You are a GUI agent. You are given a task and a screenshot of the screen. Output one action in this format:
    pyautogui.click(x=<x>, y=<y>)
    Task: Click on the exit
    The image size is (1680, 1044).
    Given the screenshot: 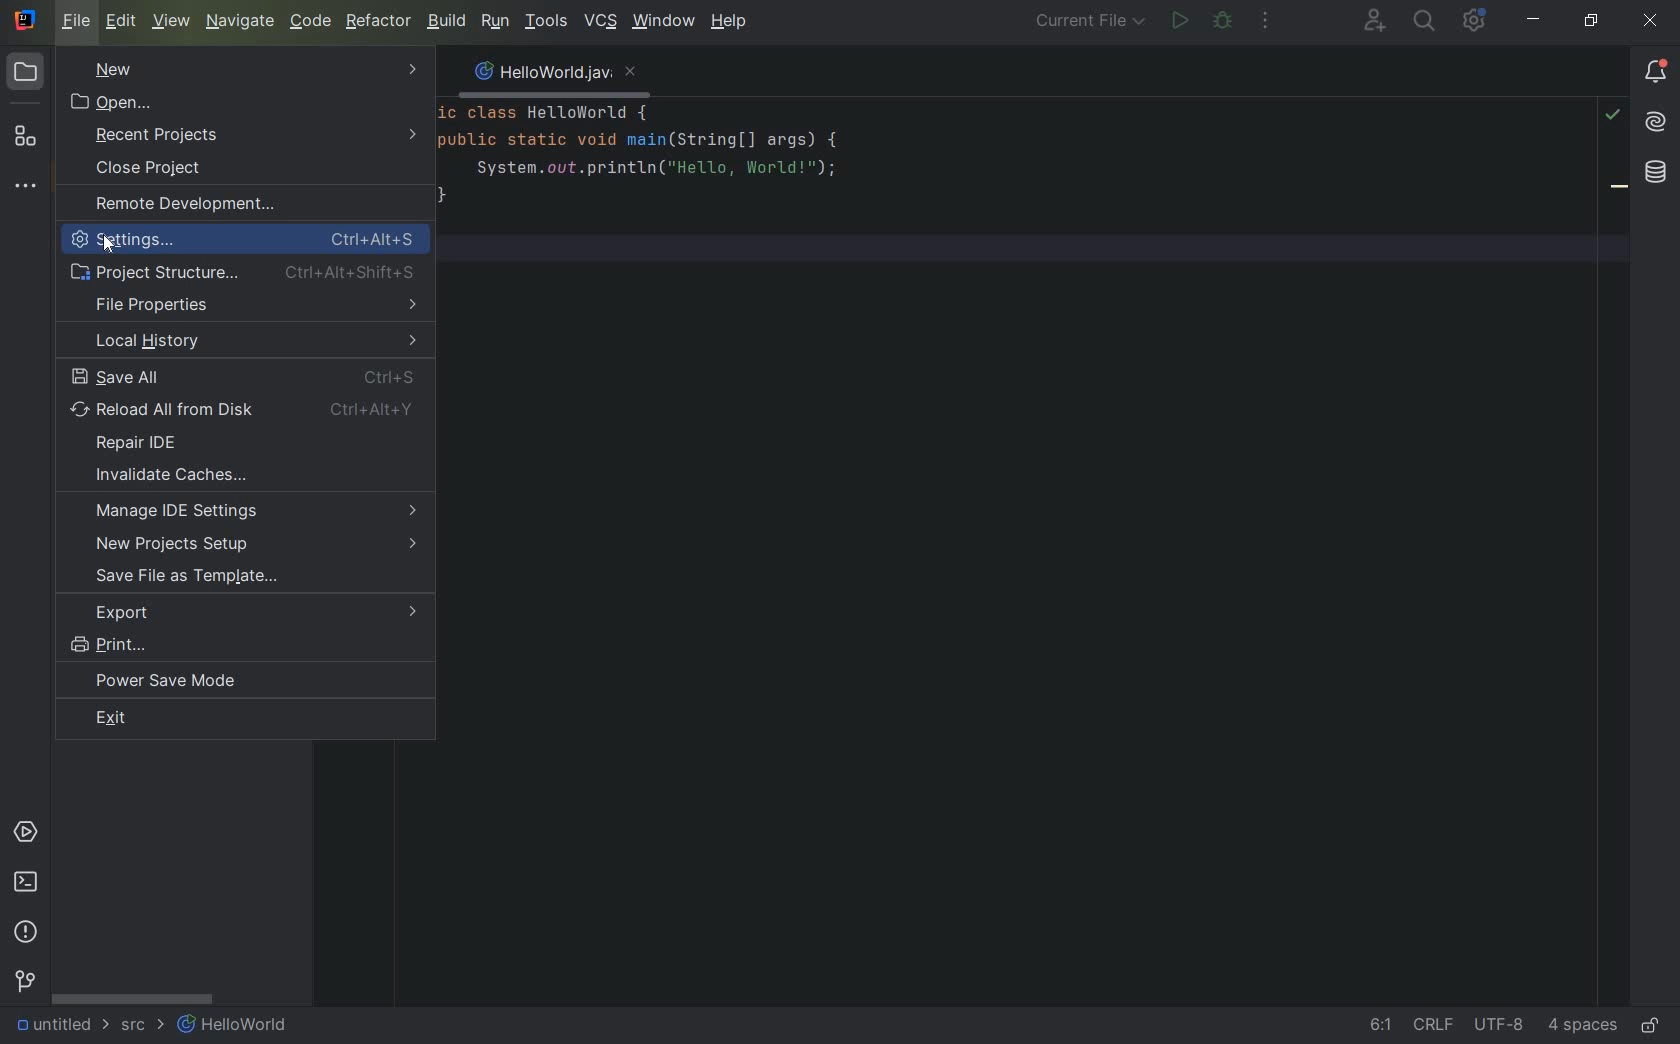 What is the action you would take?
    pyautogui.click(x=191, y=719)
    